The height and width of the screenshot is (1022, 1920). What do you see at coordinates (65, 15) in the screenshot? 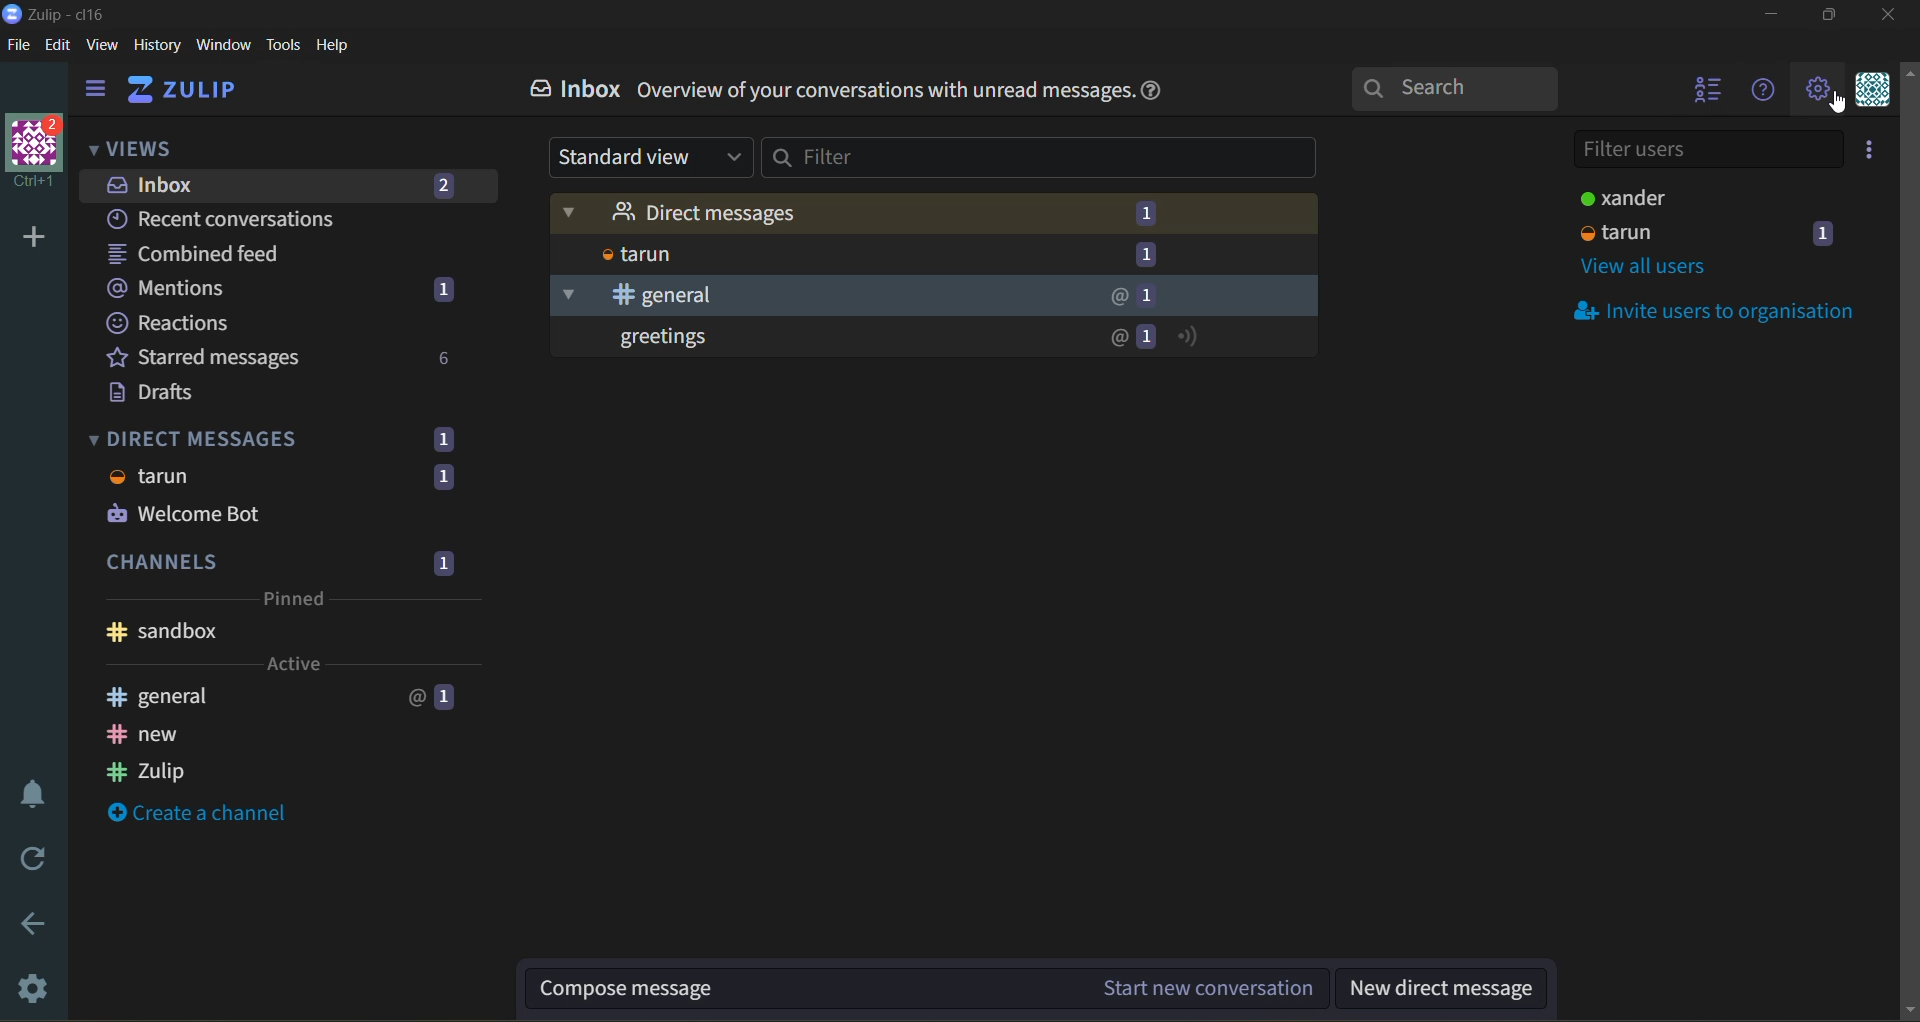
I see `app name and organisation name` at bounding box center [65, 15].